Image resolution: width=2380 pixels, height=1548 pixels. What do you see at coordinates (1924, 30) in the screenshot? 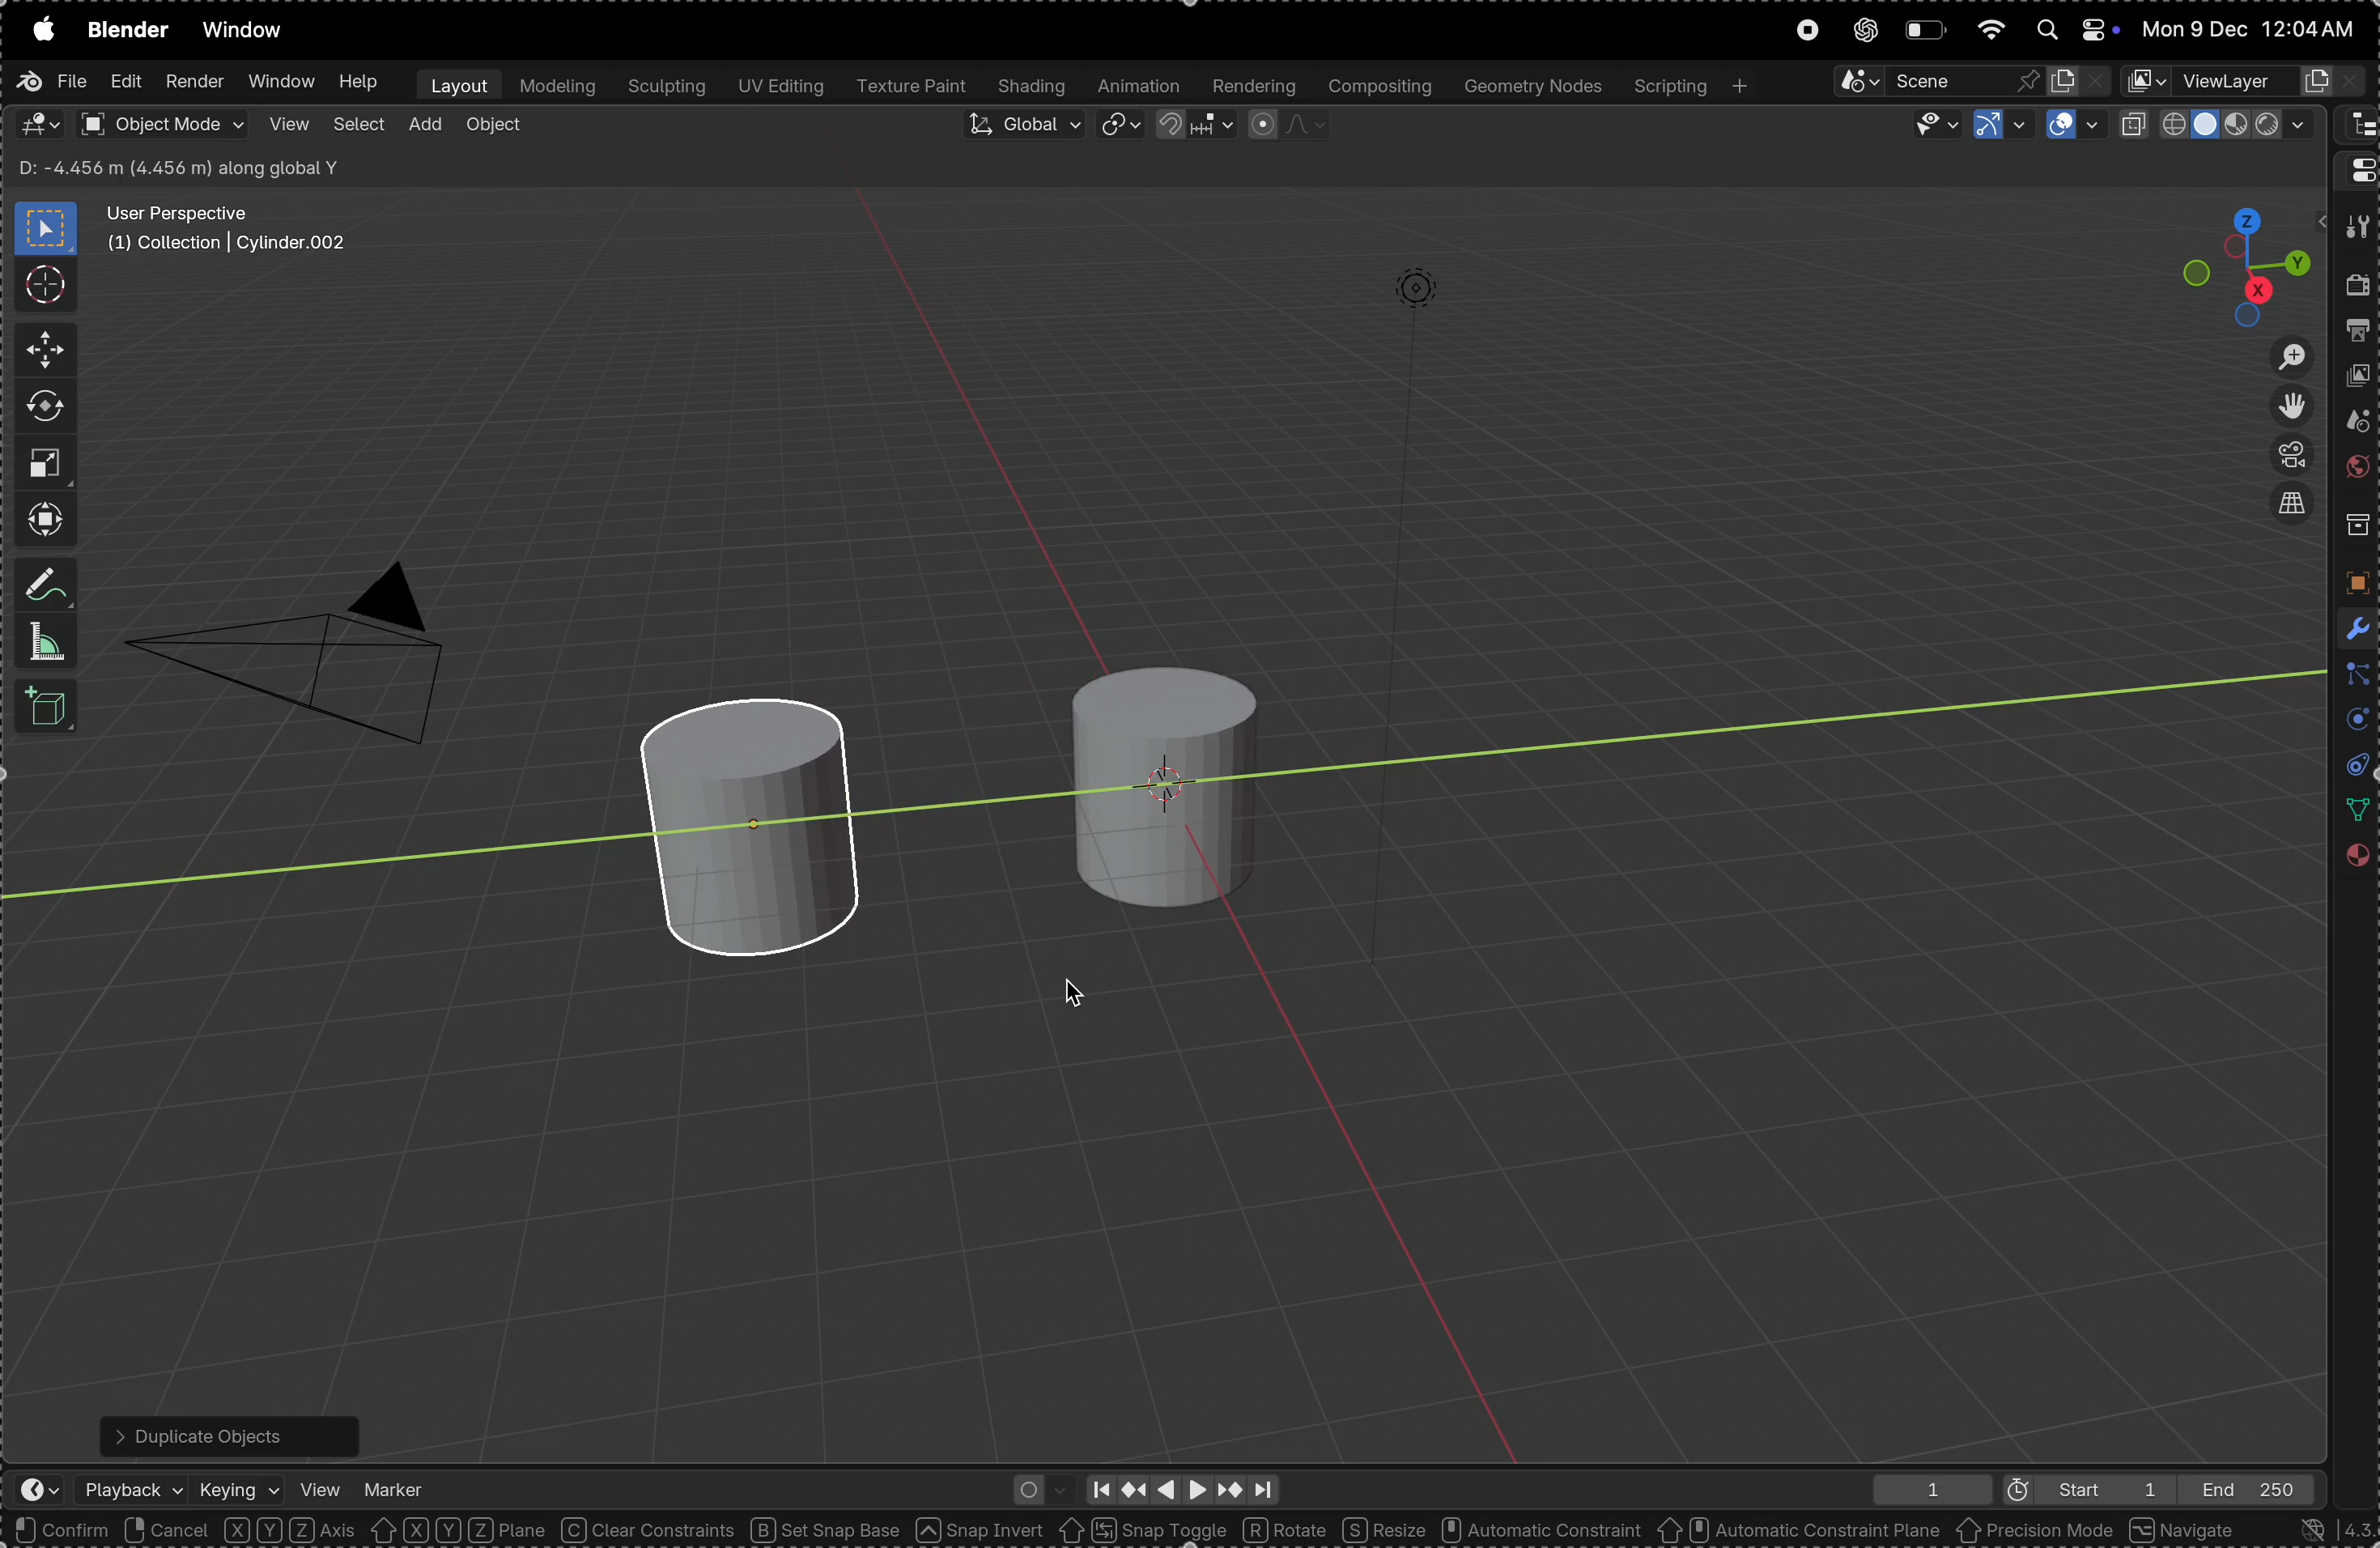
I see `battery` at bounding box center [1924, 30].